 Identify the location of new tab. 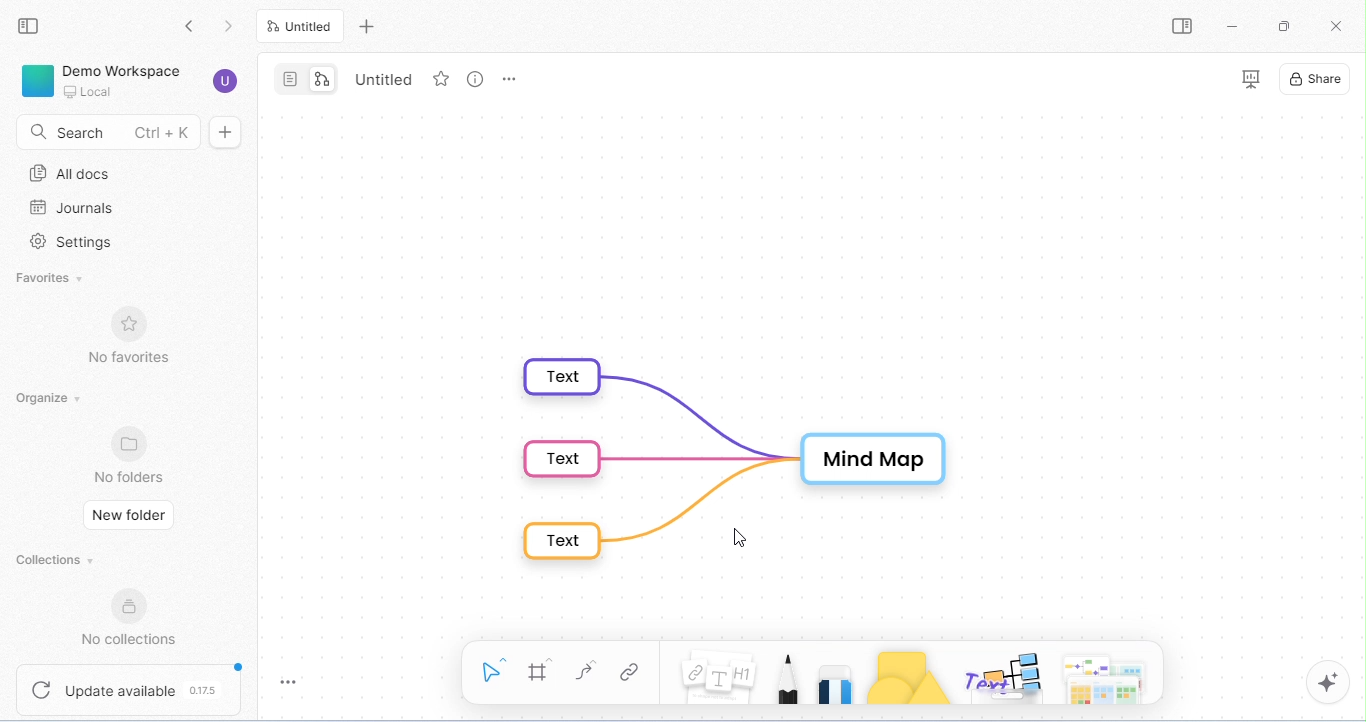
(364, 27).